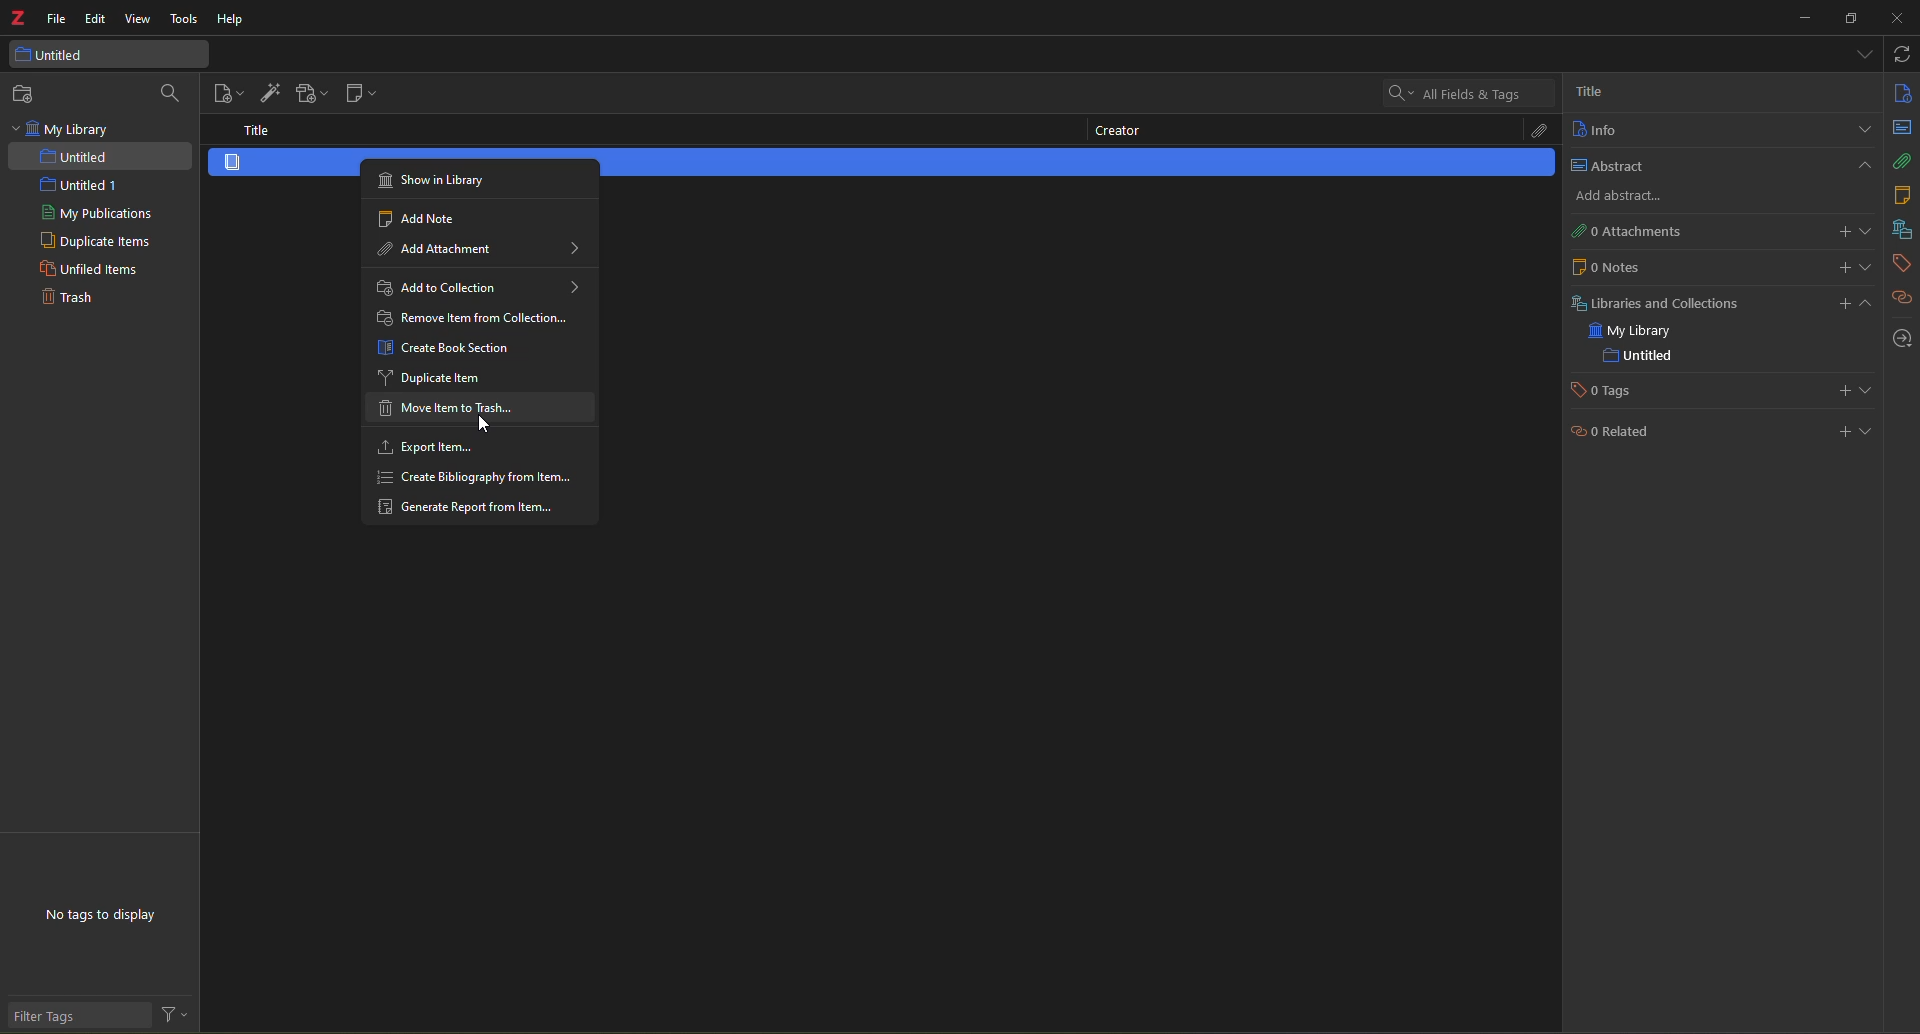 Image resolution: width=1920 pixels, height=1034 pixels. Describe the element at coordinates (1588, 90) in the screenshot. I see `title` at that location.